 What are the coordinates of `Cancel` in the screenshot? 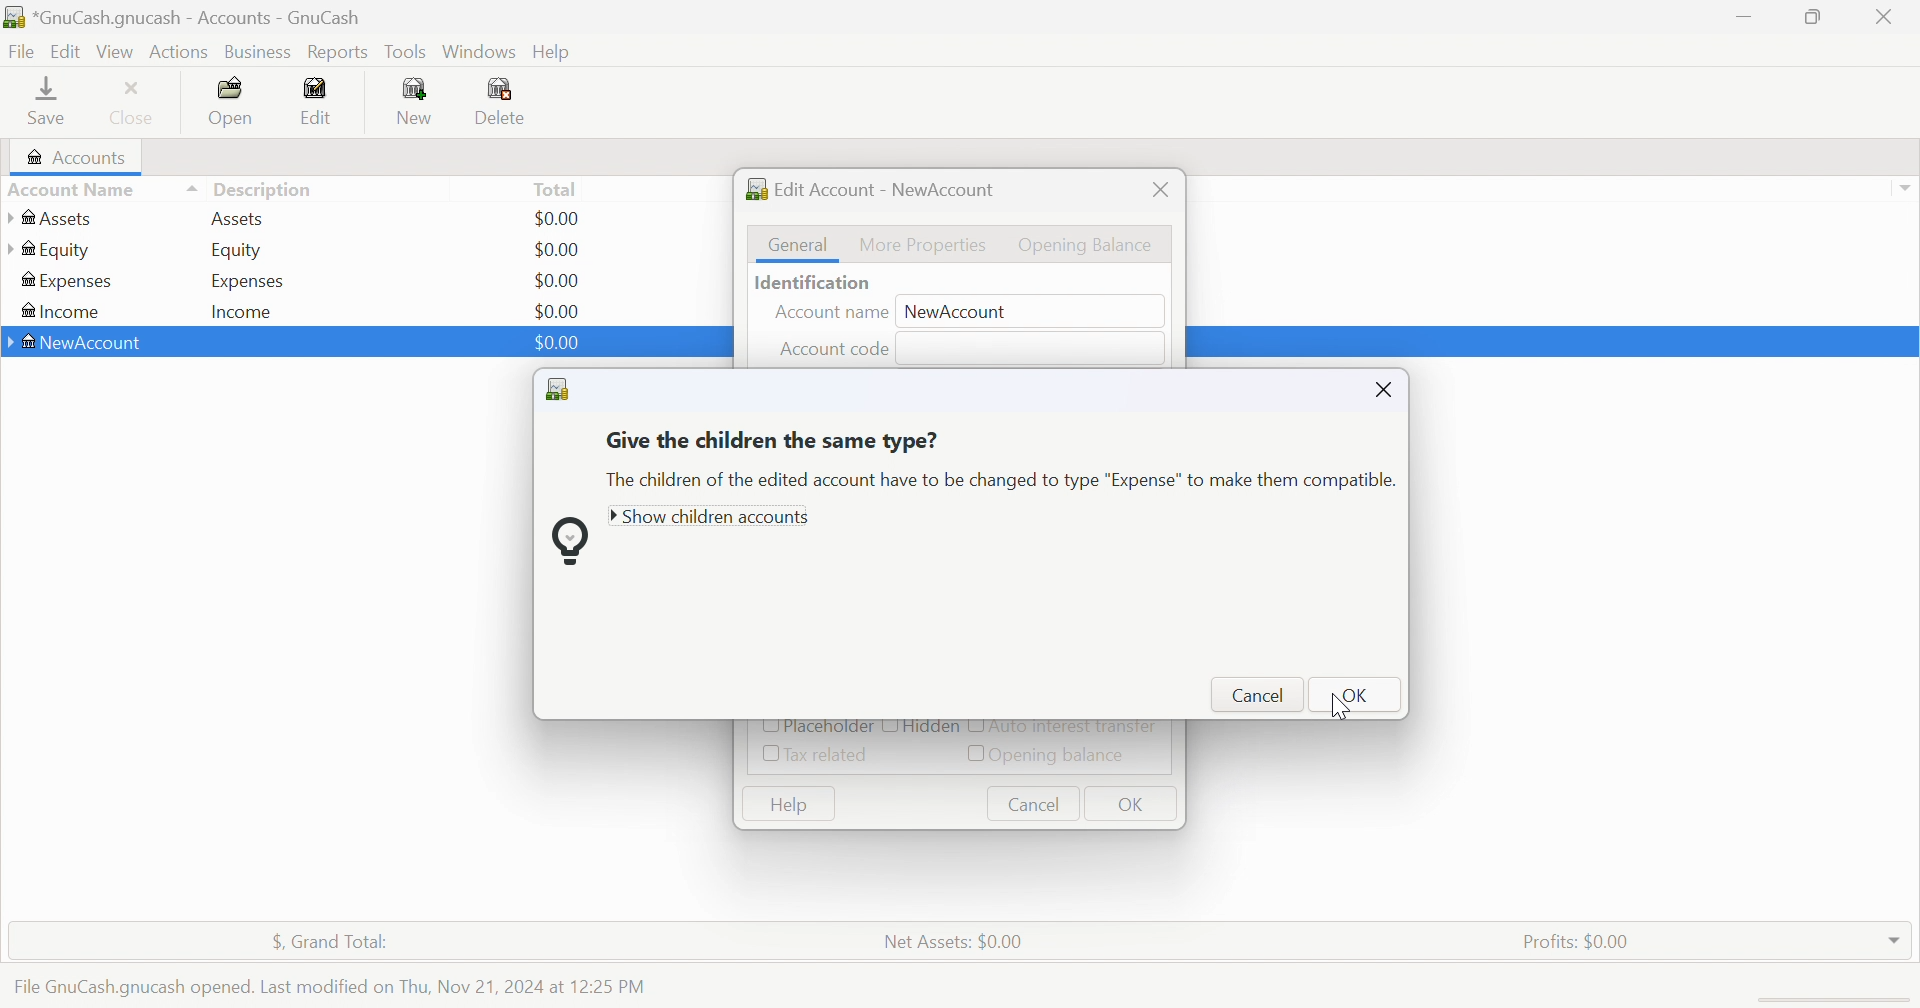 It's located at (1033, 804).